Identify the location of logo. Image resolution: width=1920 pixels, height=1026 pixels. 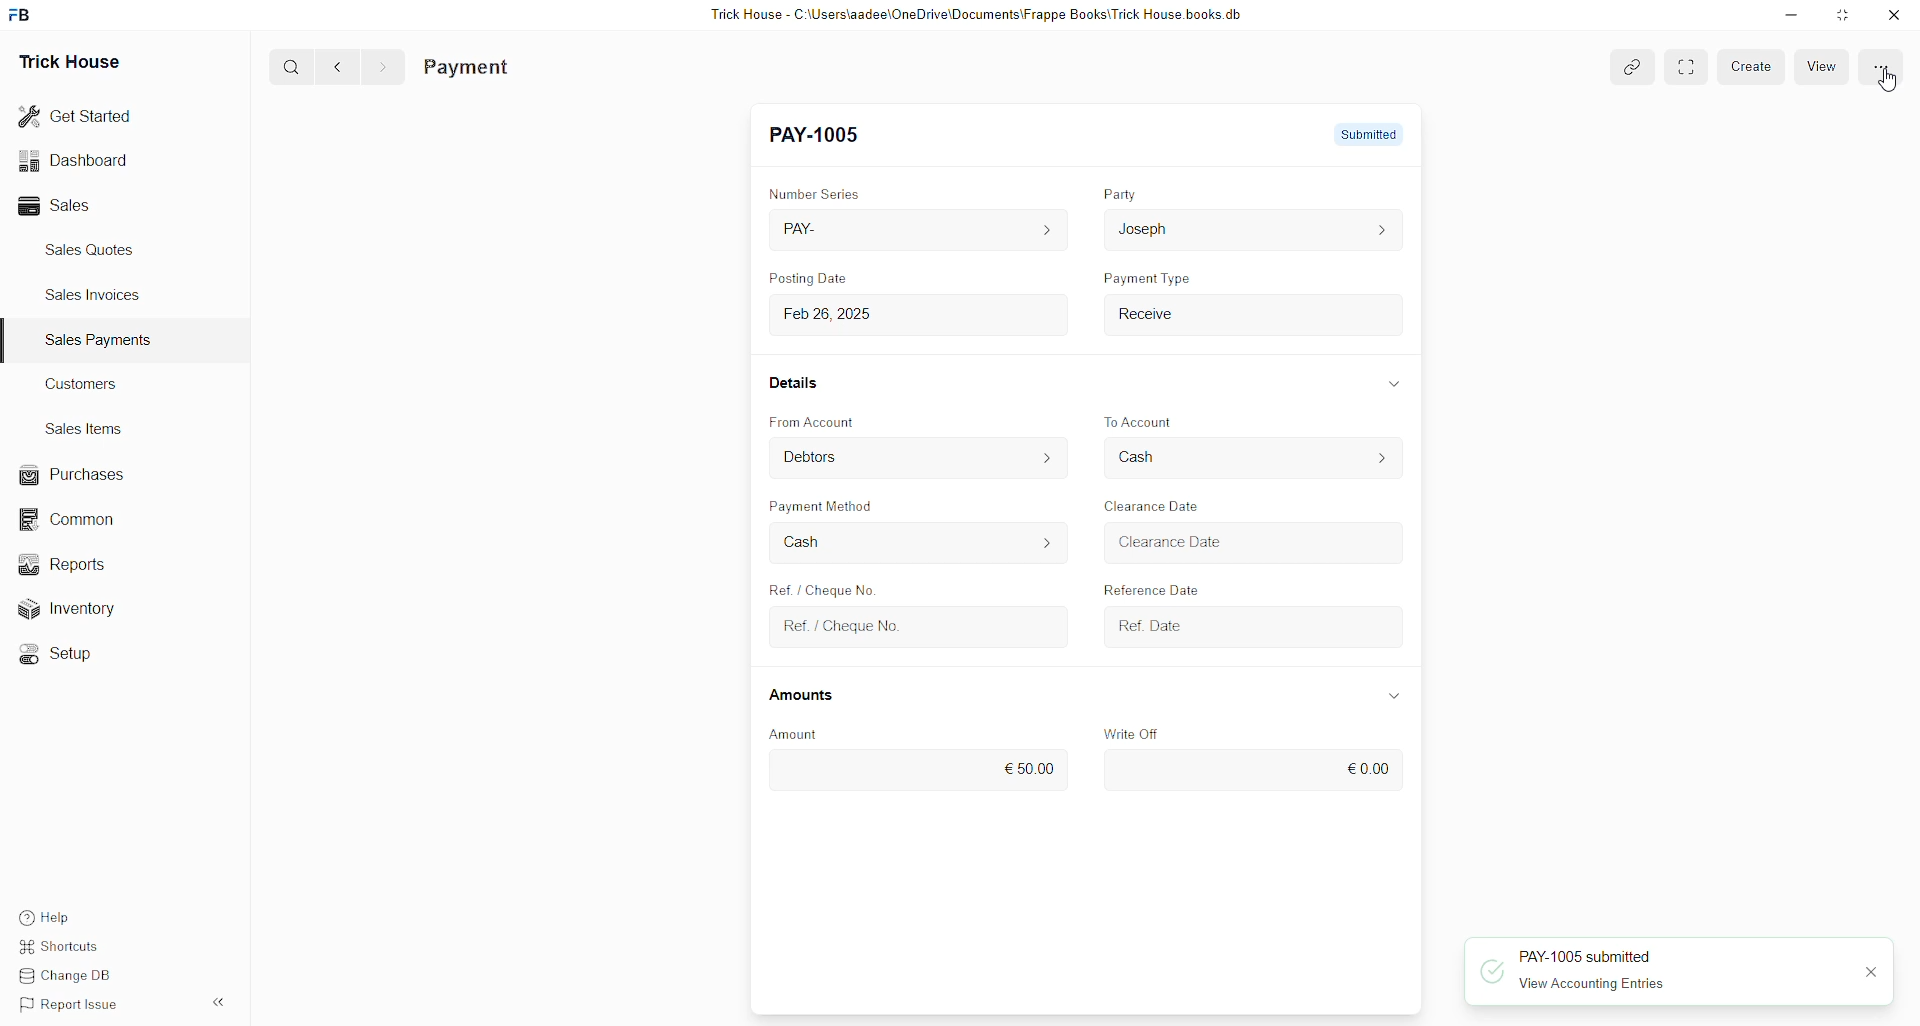
(21, 15).